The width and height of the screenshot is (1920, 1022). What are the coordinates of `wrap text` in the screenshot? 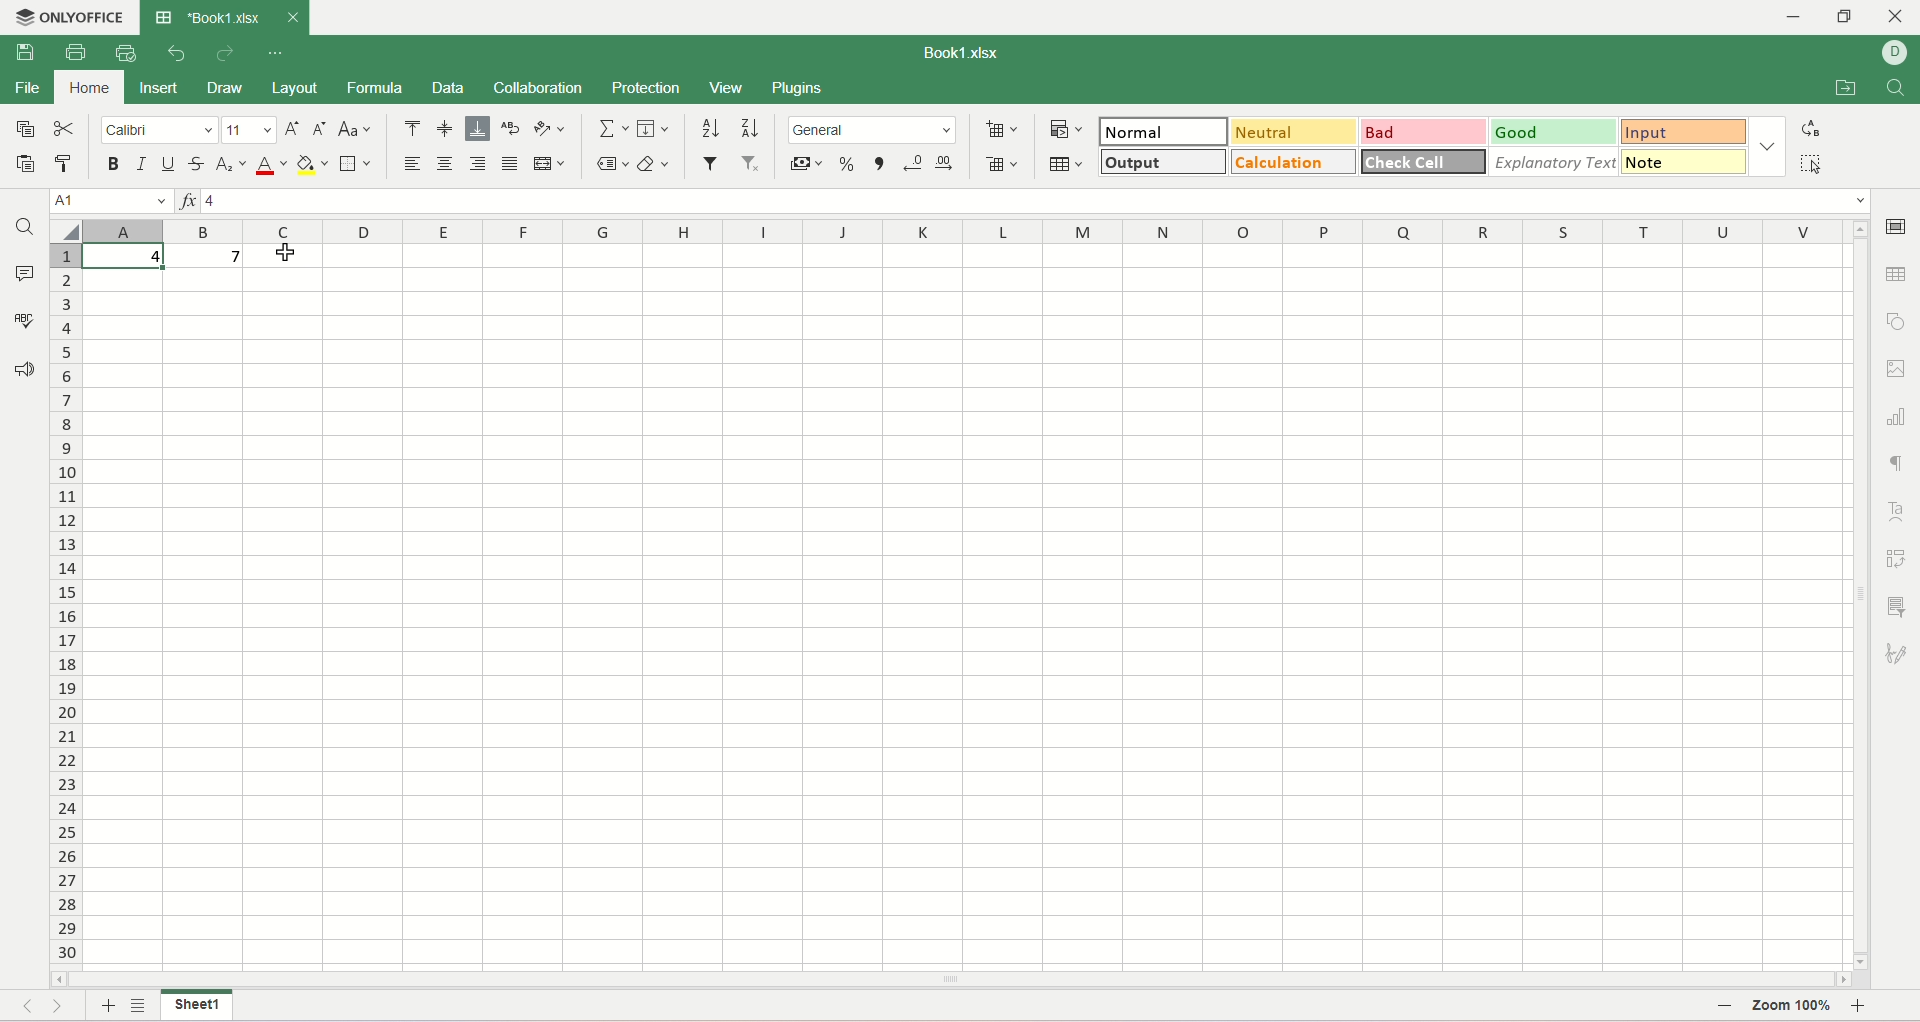 It's located at (509, 129).